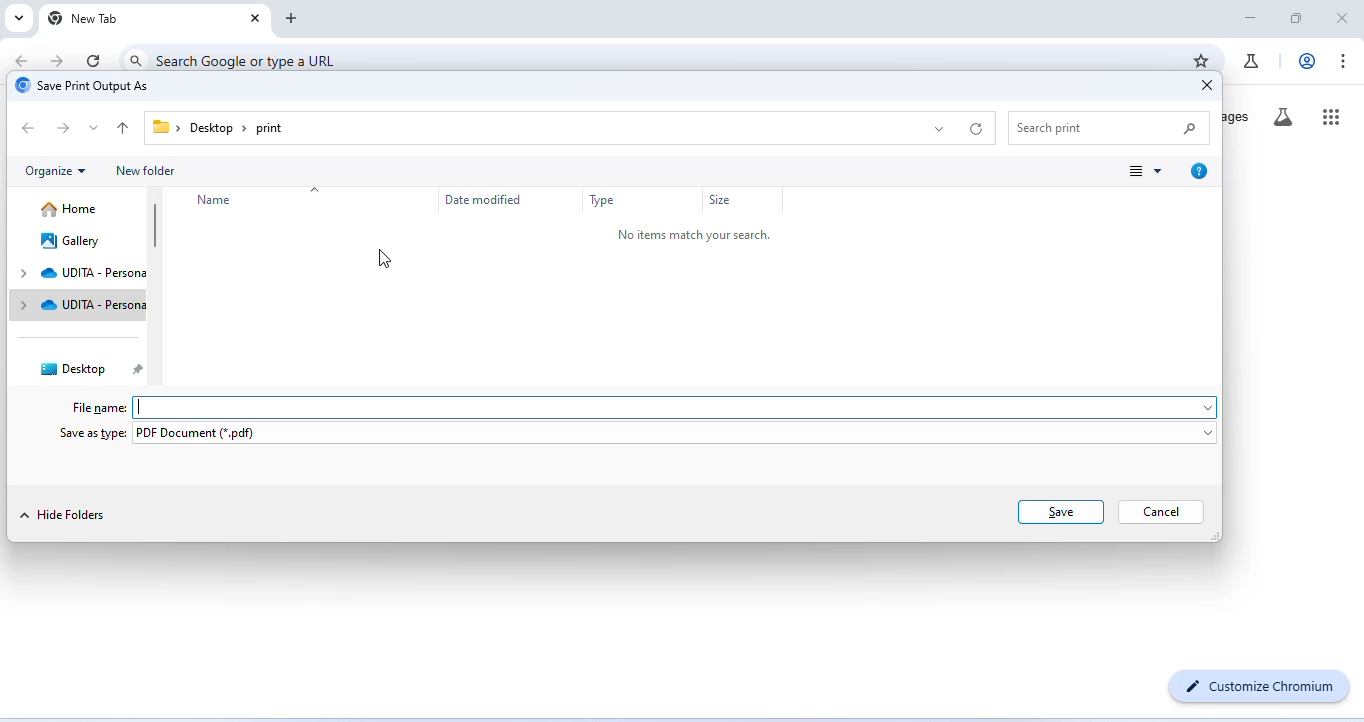  What do you see at coordinates (1203, 85) in the screenshot?
I see `close` at bounding box center [1203, 85].